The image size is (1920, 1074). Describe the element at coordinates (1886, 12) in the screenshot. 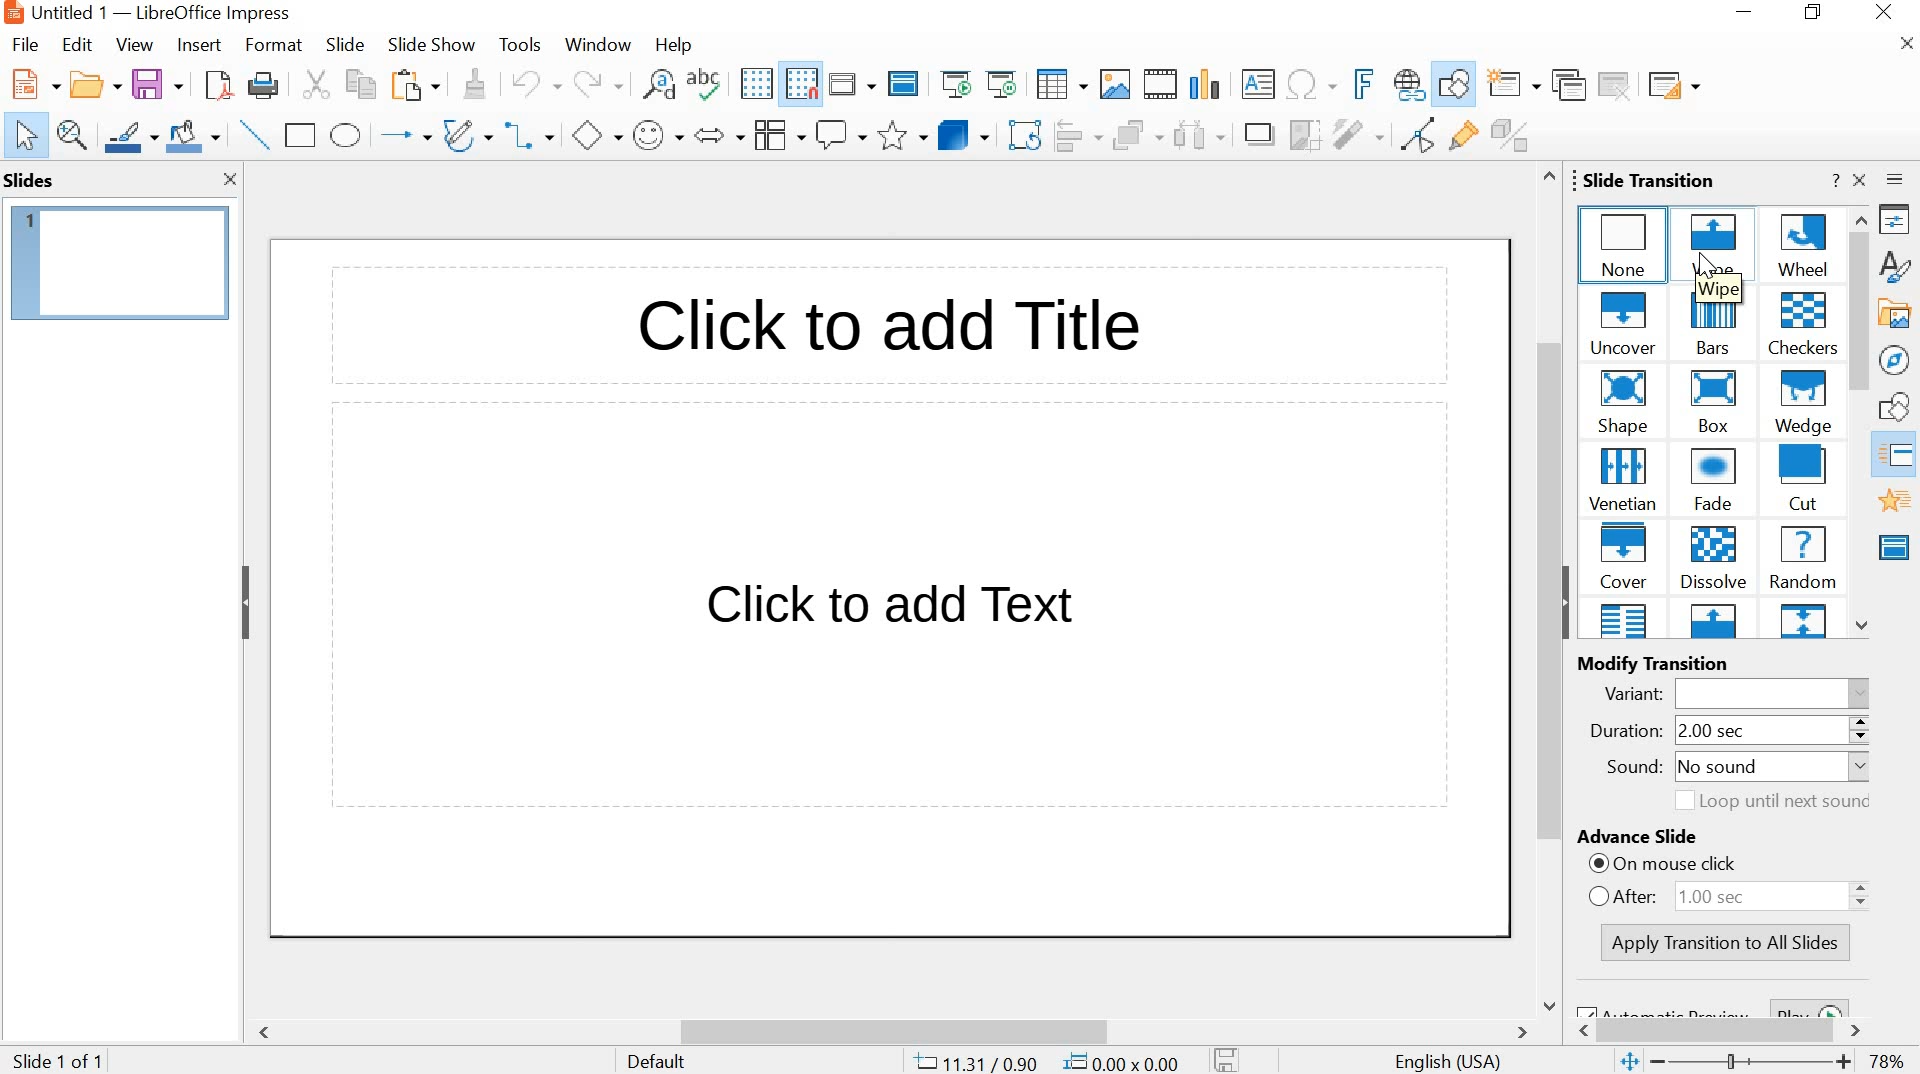

I see `CLOSE` at that location.